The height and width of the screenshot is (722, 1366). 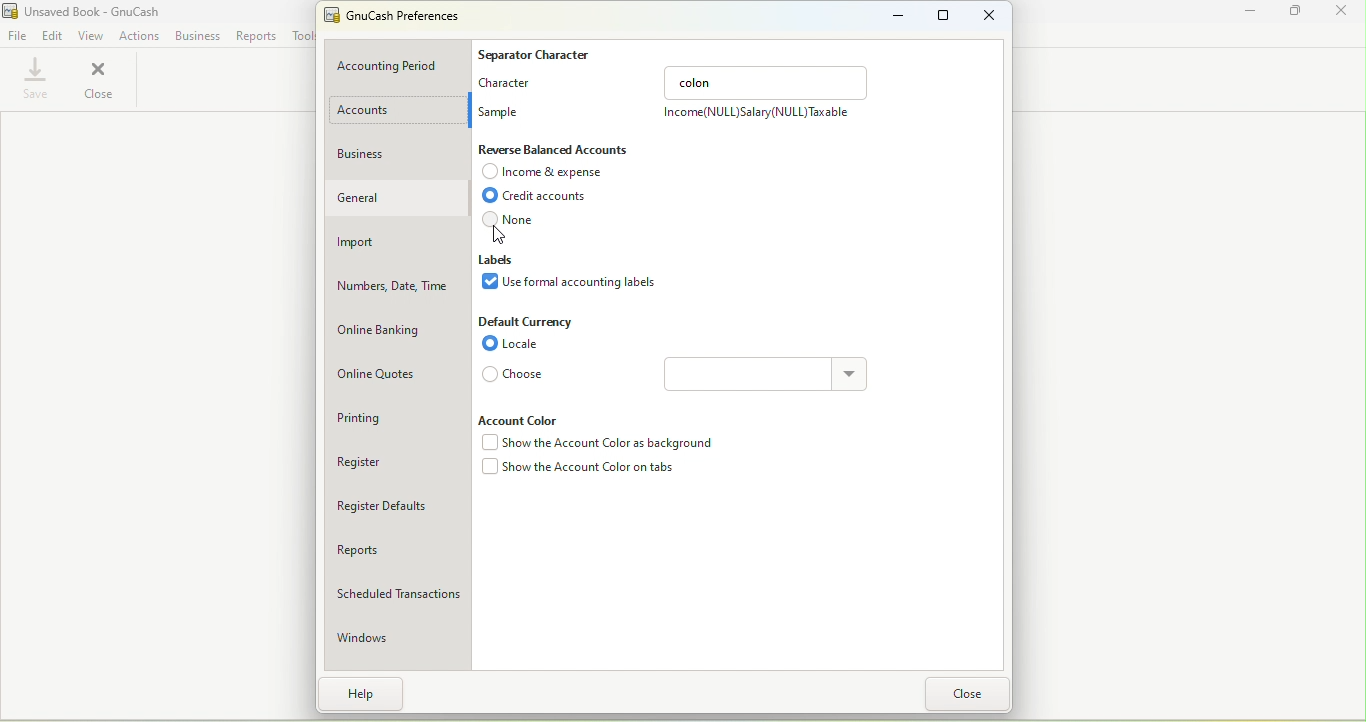 I want to click on Close, so click(x=1346, y=14).